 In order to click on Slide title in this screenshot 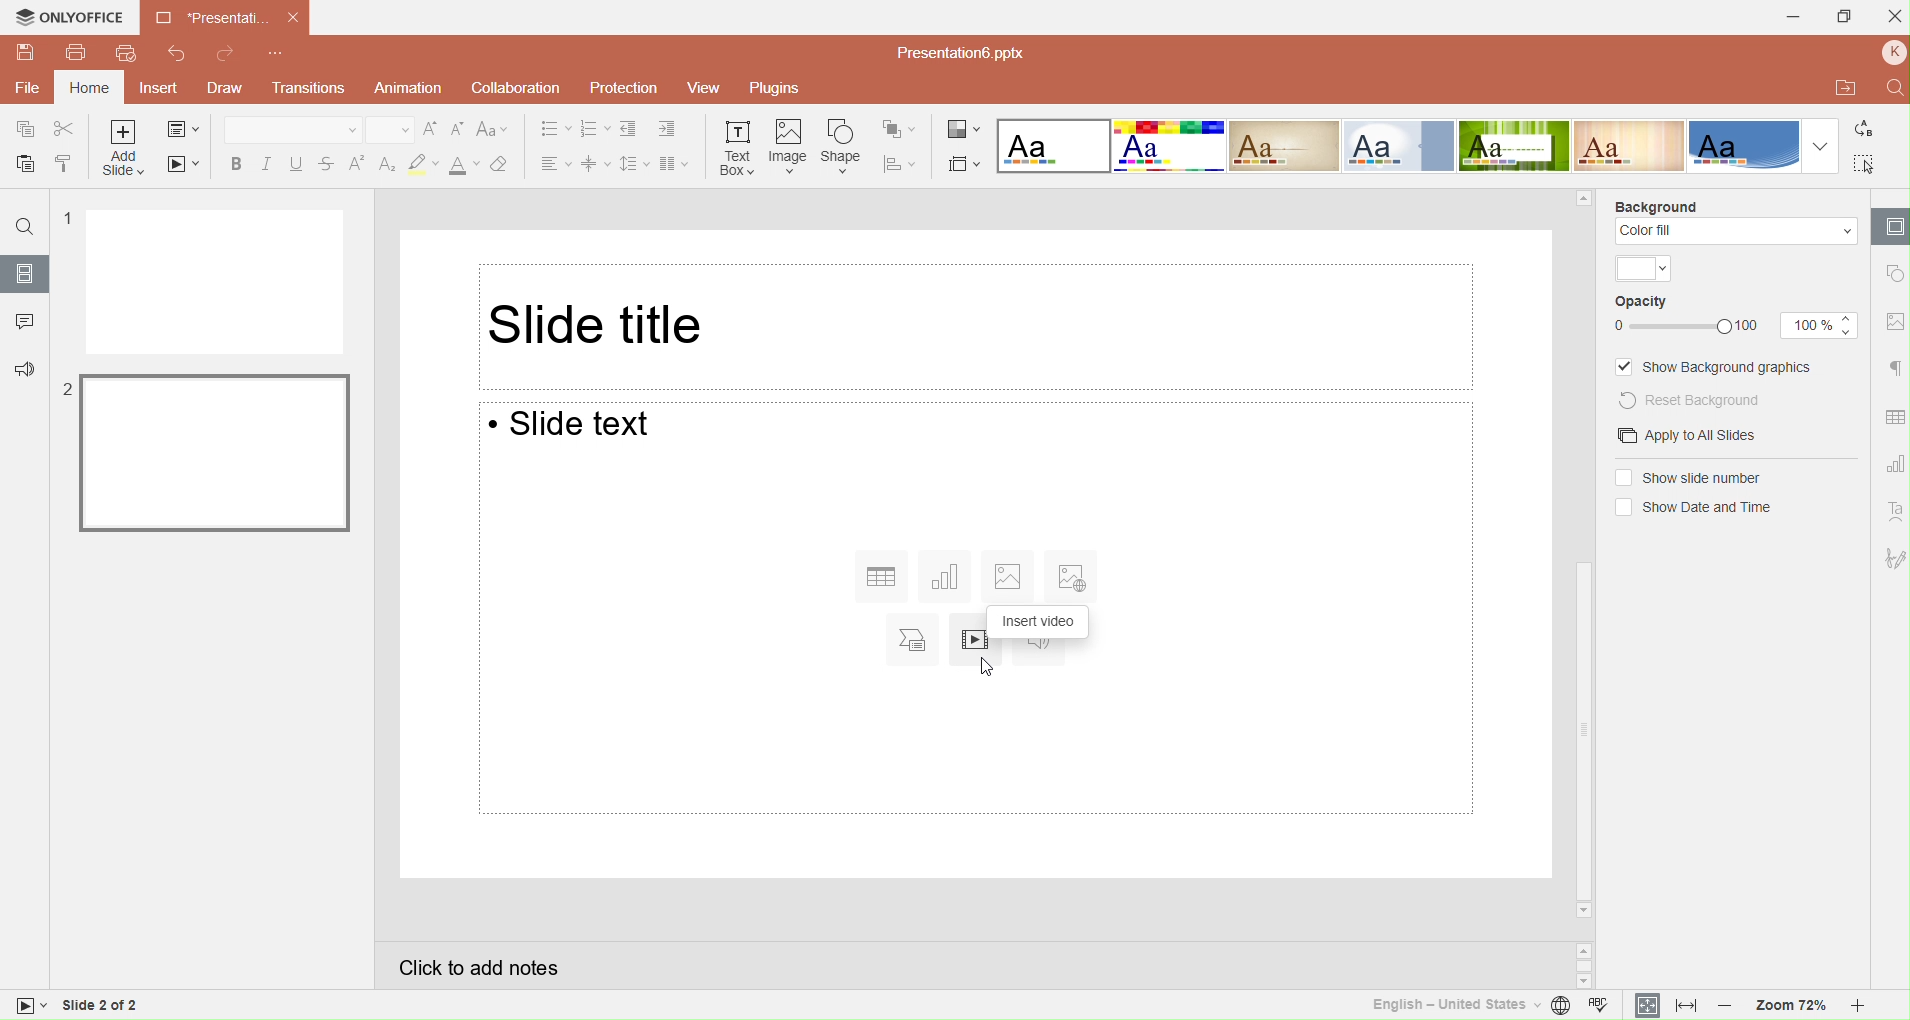, I will do `click(974, 326)`.